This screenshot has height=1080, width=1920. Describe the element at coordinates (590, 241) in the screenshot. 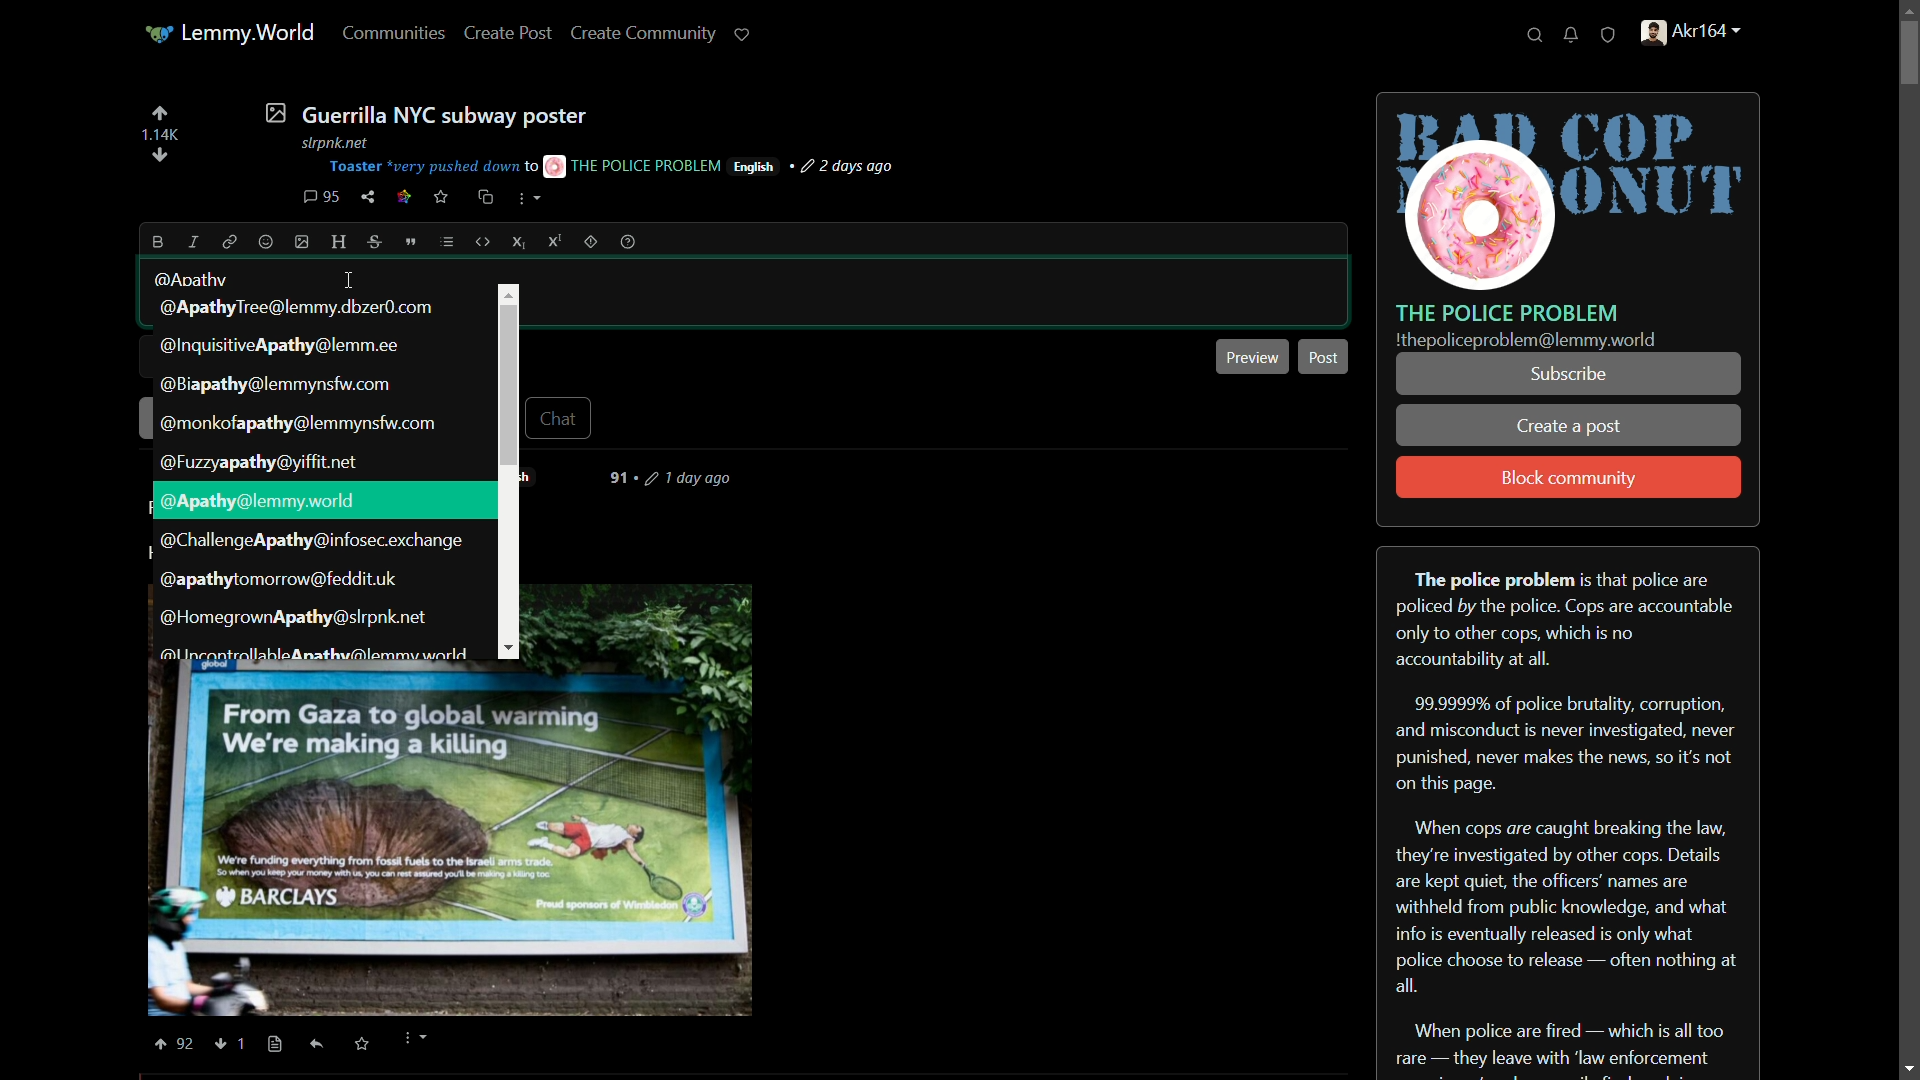

I see `spoiler` at that location.